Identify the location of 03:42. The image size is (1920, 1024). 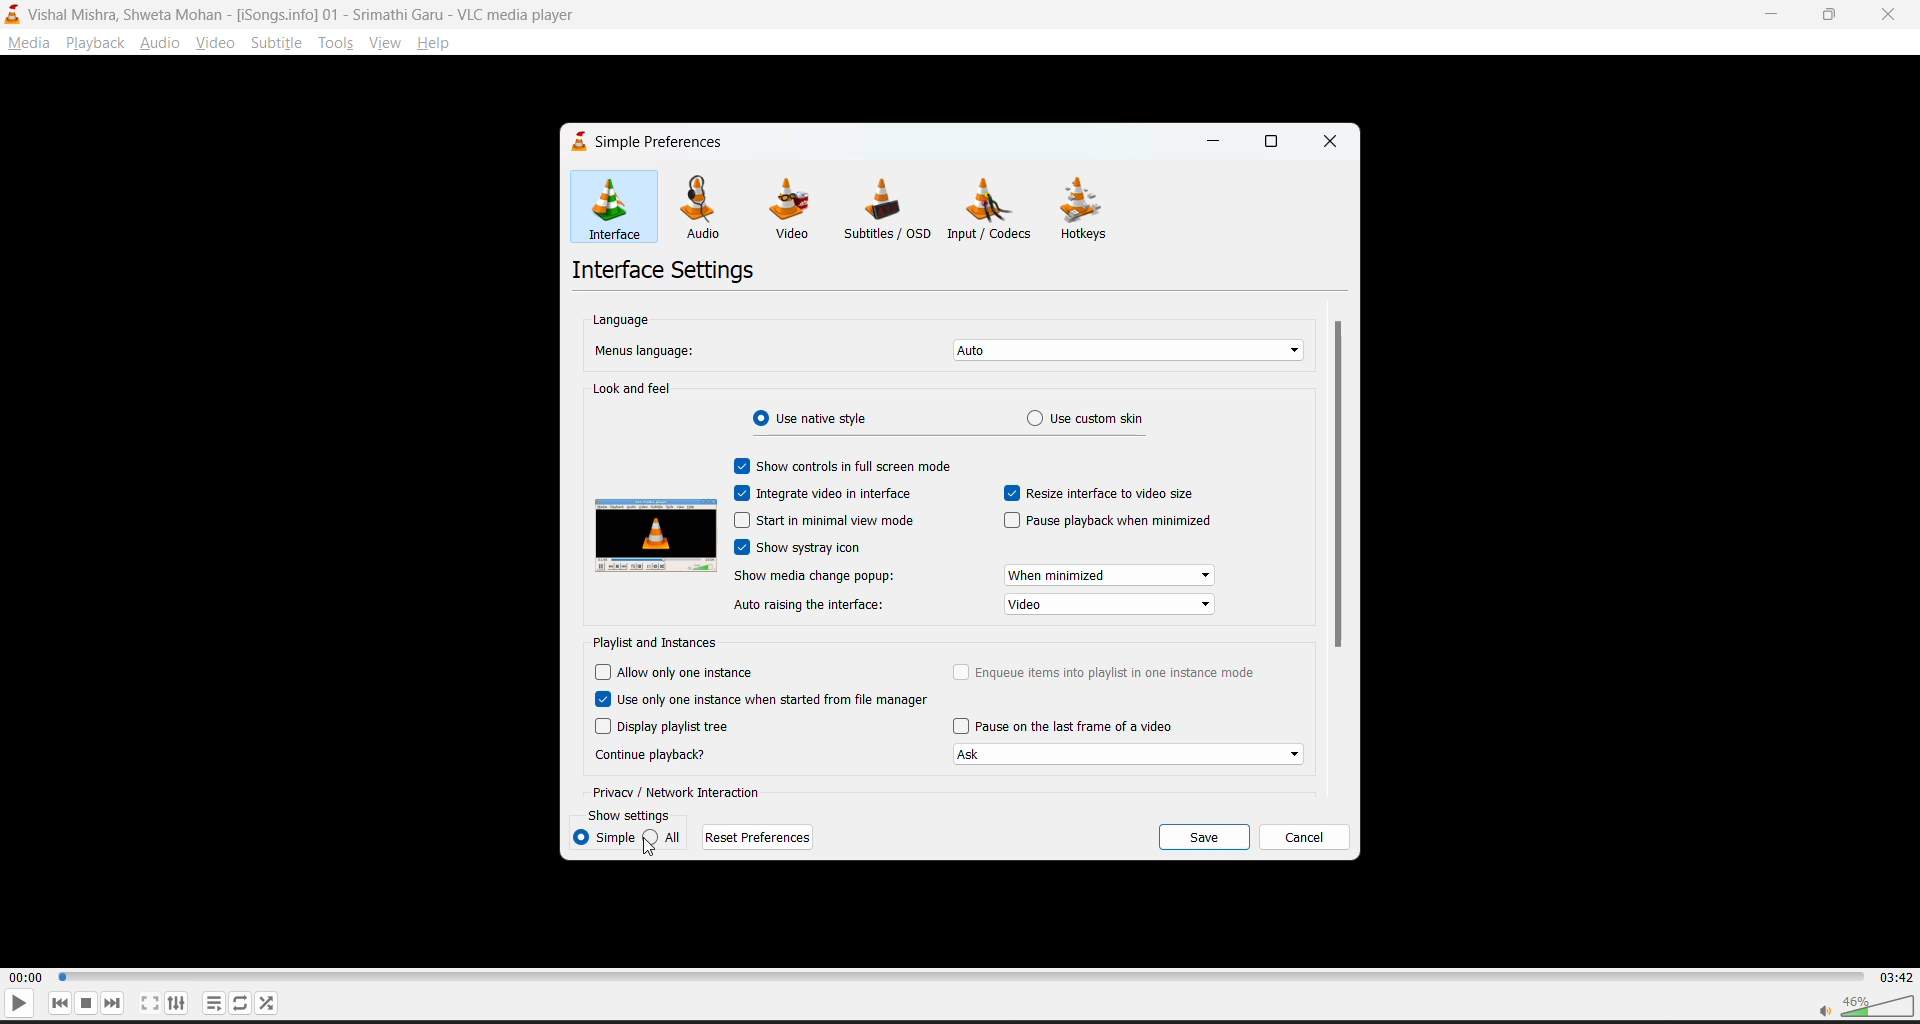
(1894, 974).